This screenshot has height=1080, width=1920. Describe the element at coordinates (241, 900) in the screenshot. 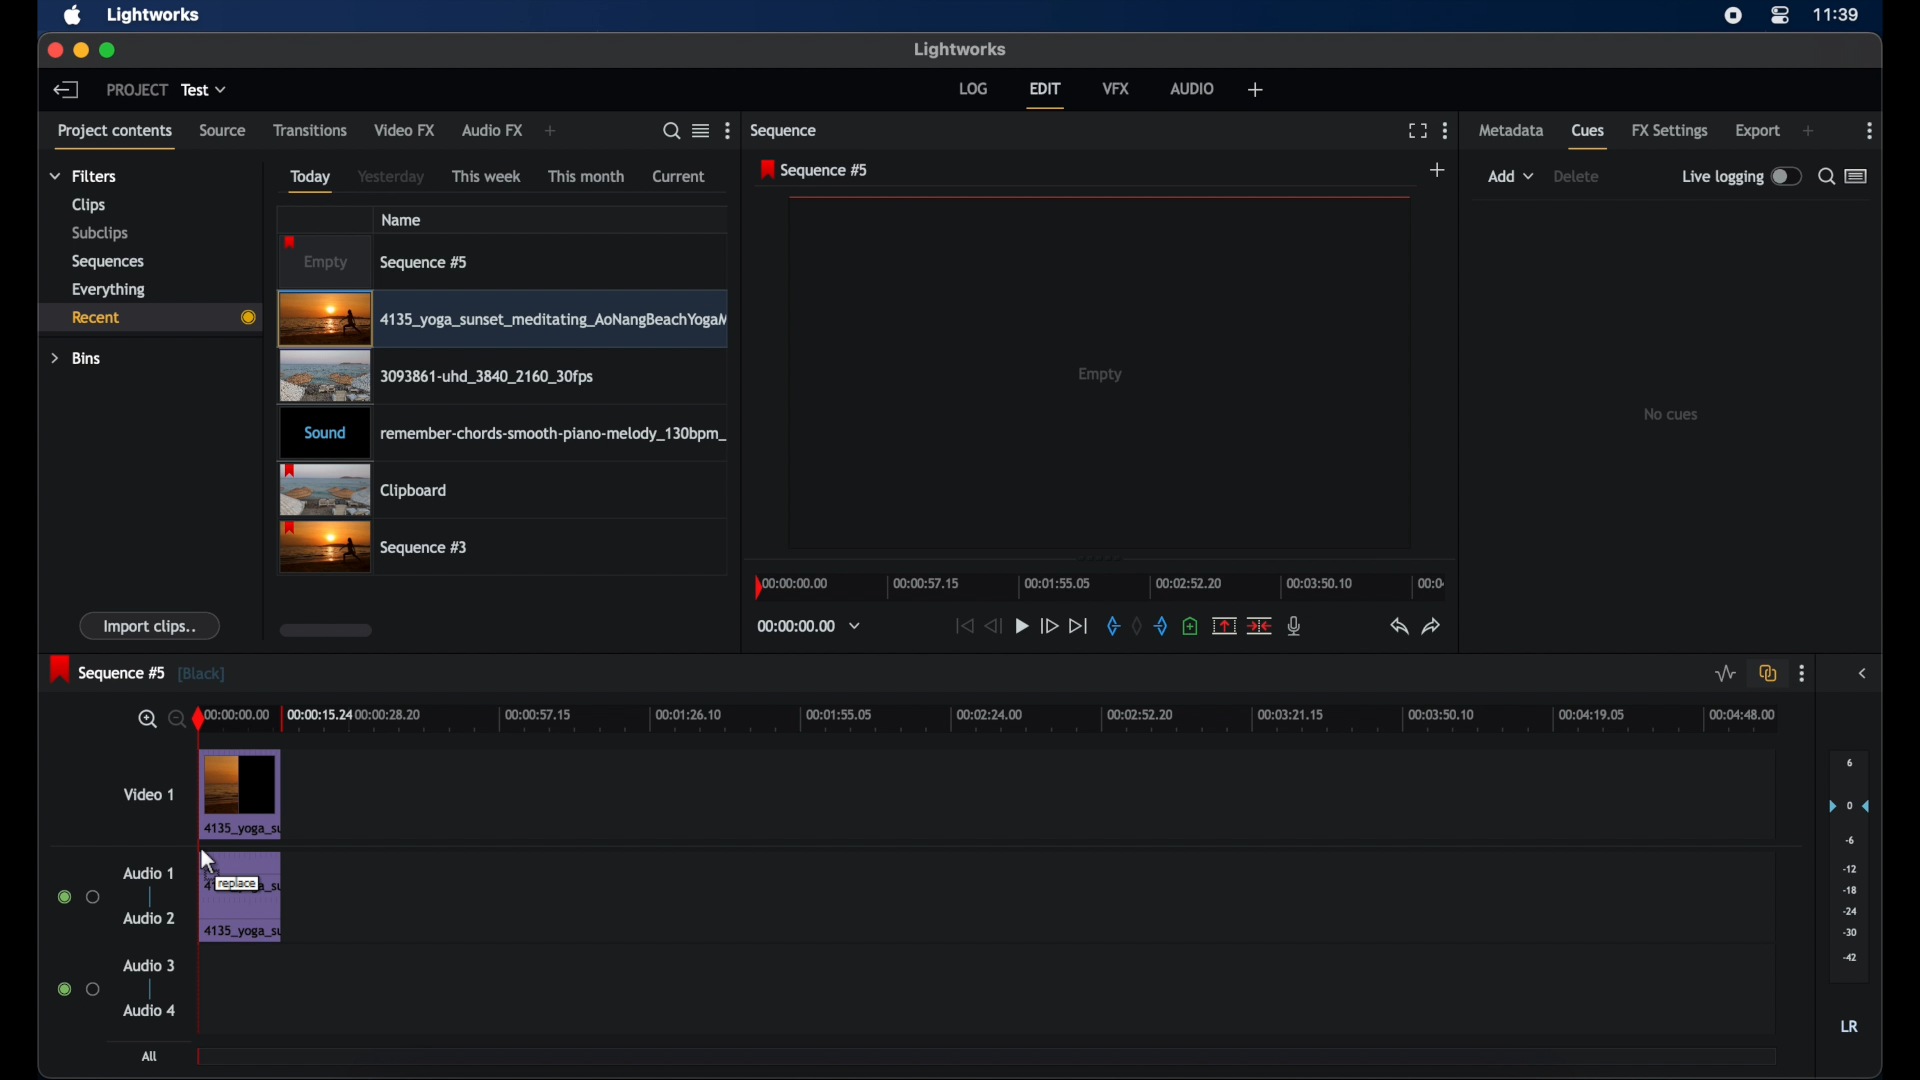

I see `audio clip` at that location.